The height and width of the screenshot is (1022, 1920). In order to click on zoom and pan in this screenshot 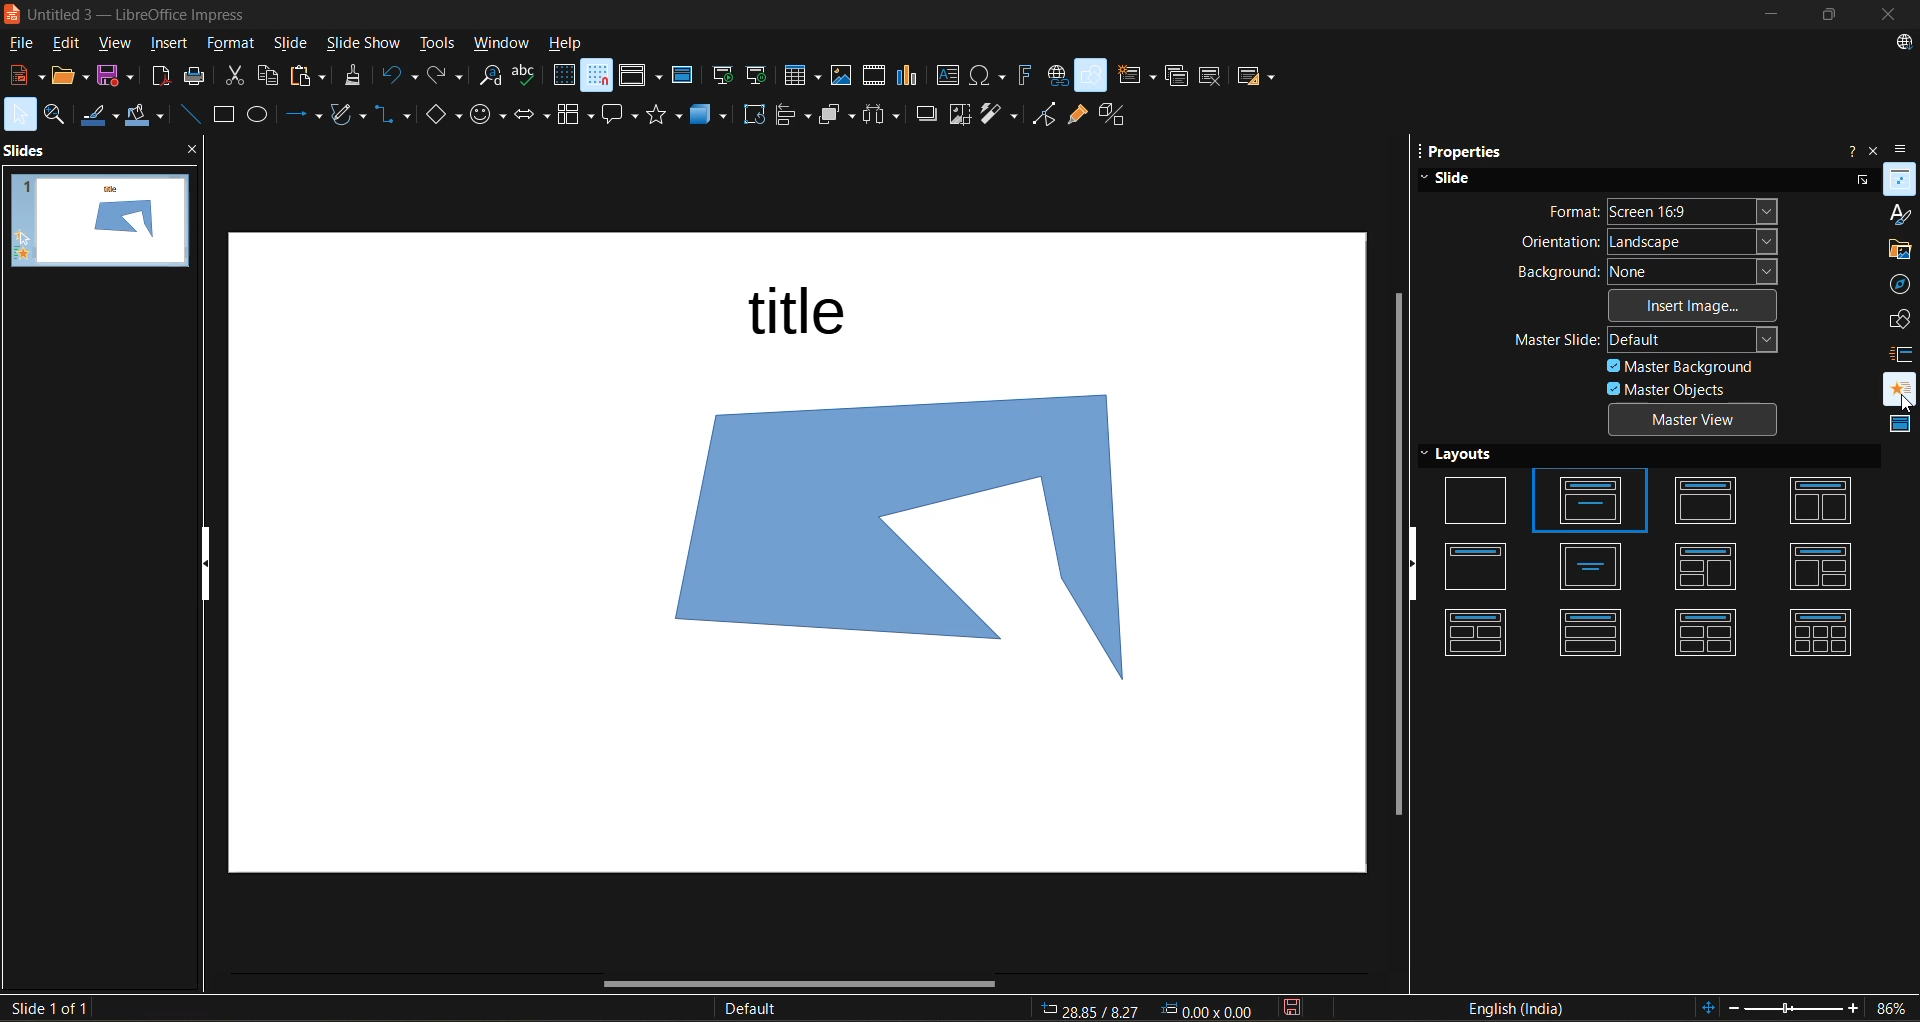, I will do `click(63, 114)`.